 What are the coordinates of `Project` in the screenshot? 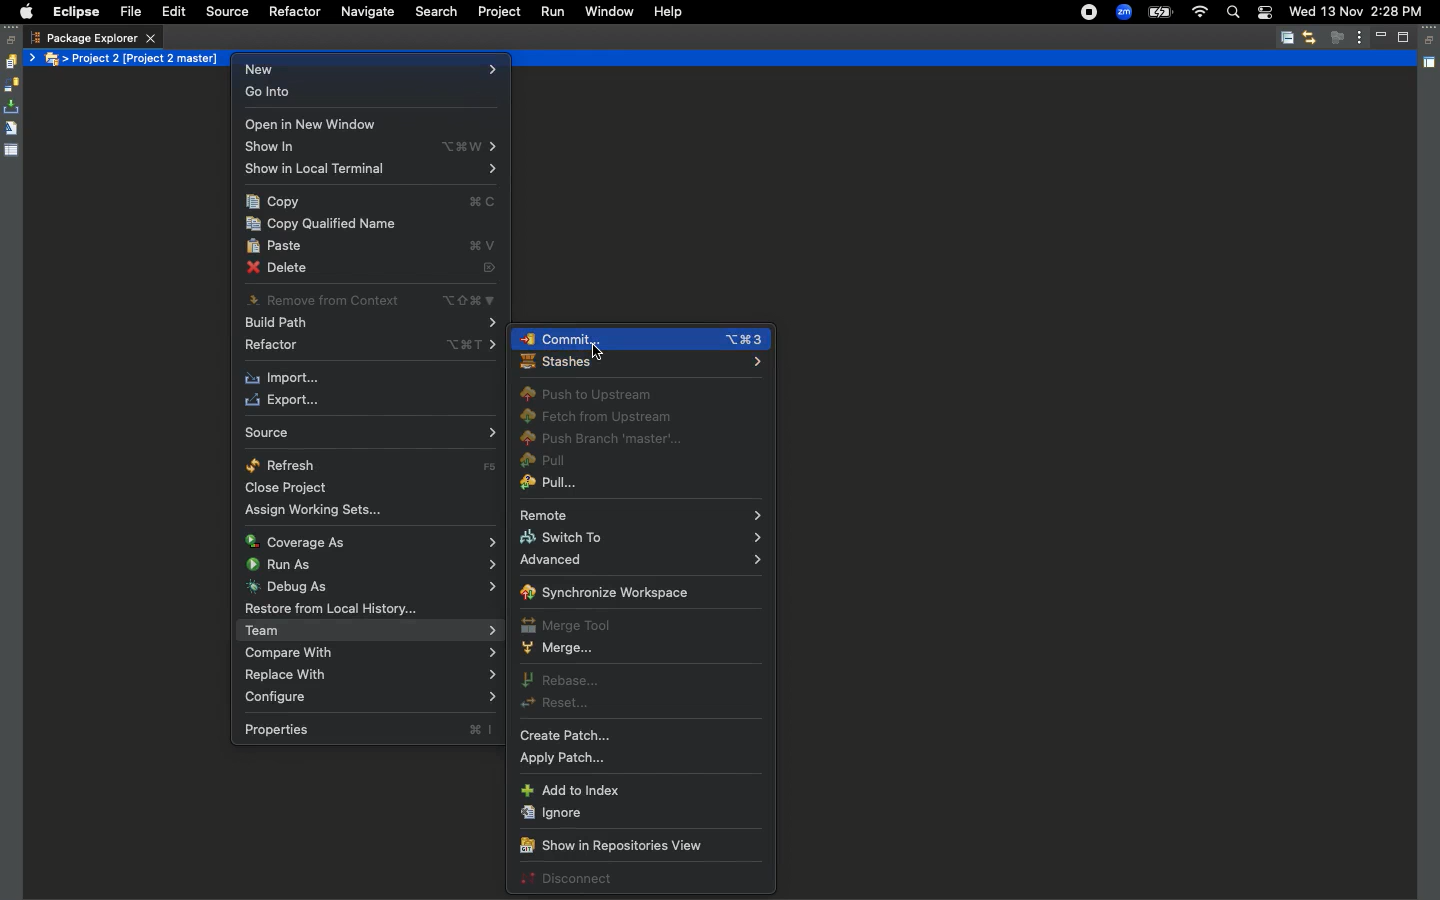 It's located at (495, 12).